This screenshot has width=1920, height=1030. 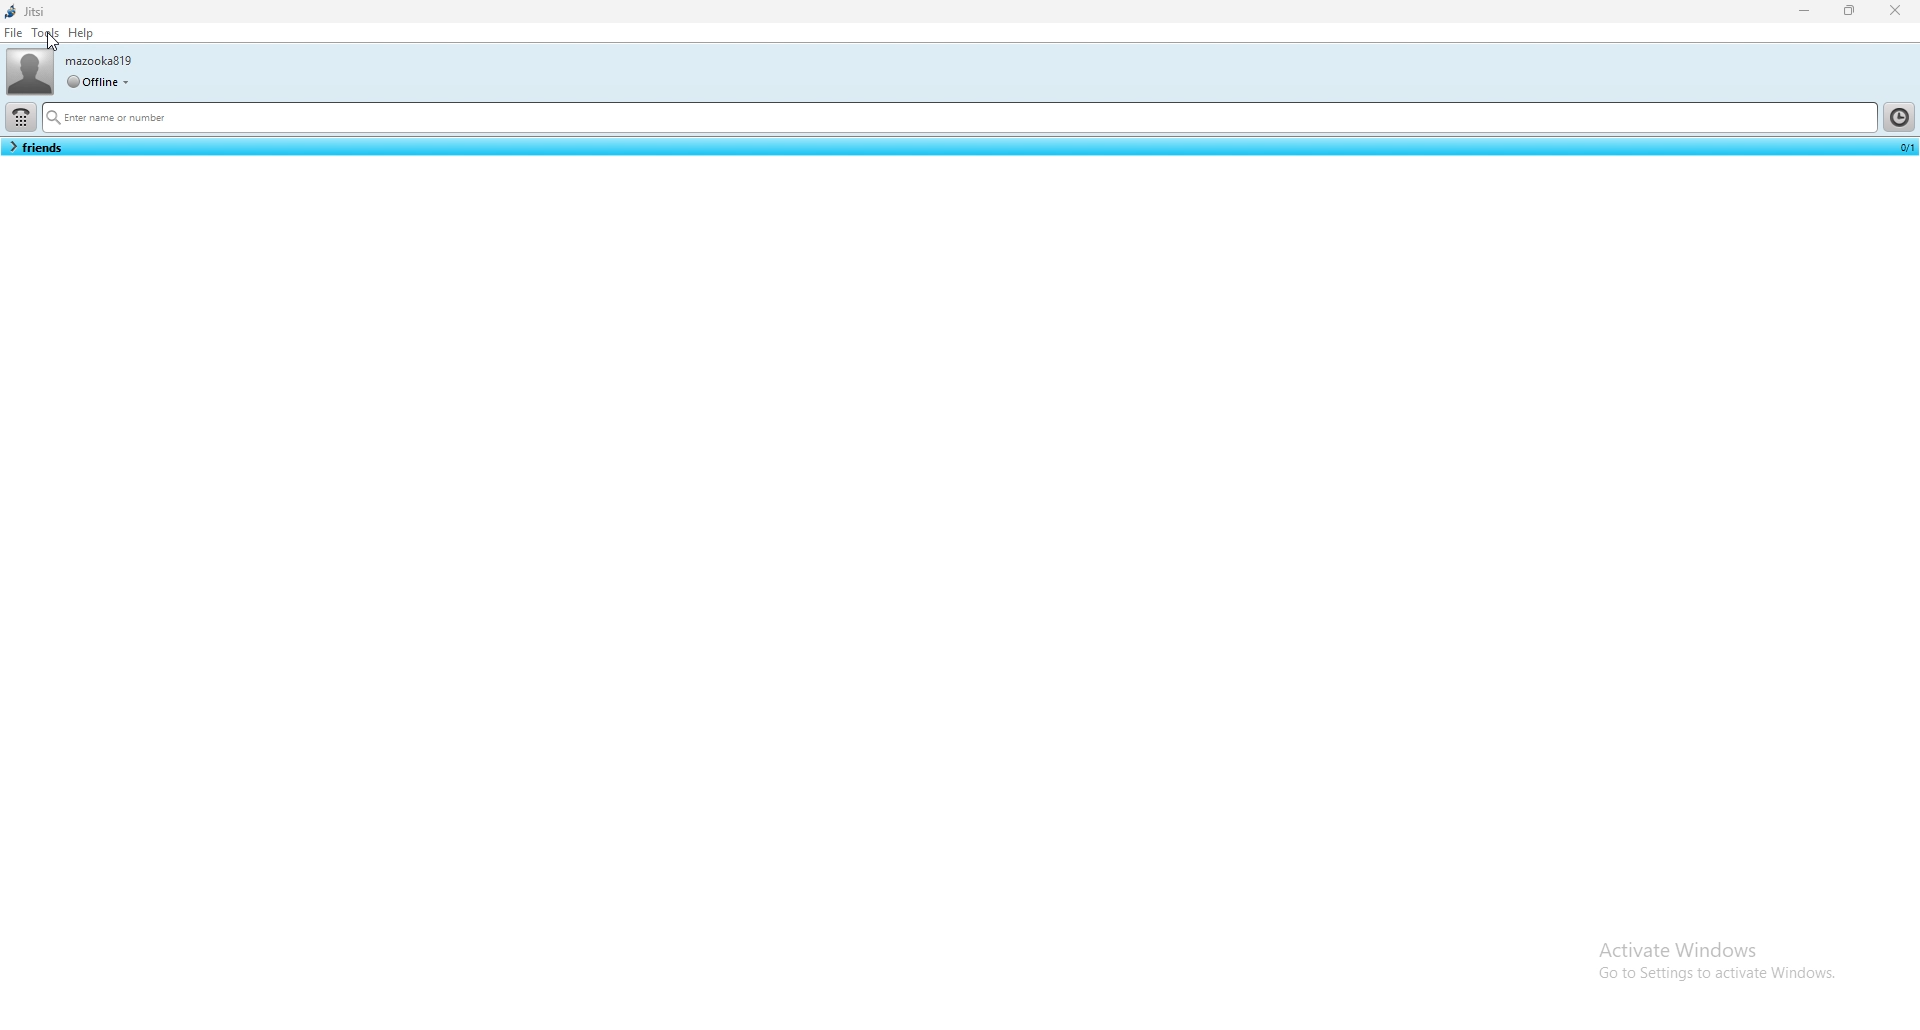 What do you see at coordinates (1806, 10) in the screenshot?
I see `minimize` at bounding box center [1806, 10].